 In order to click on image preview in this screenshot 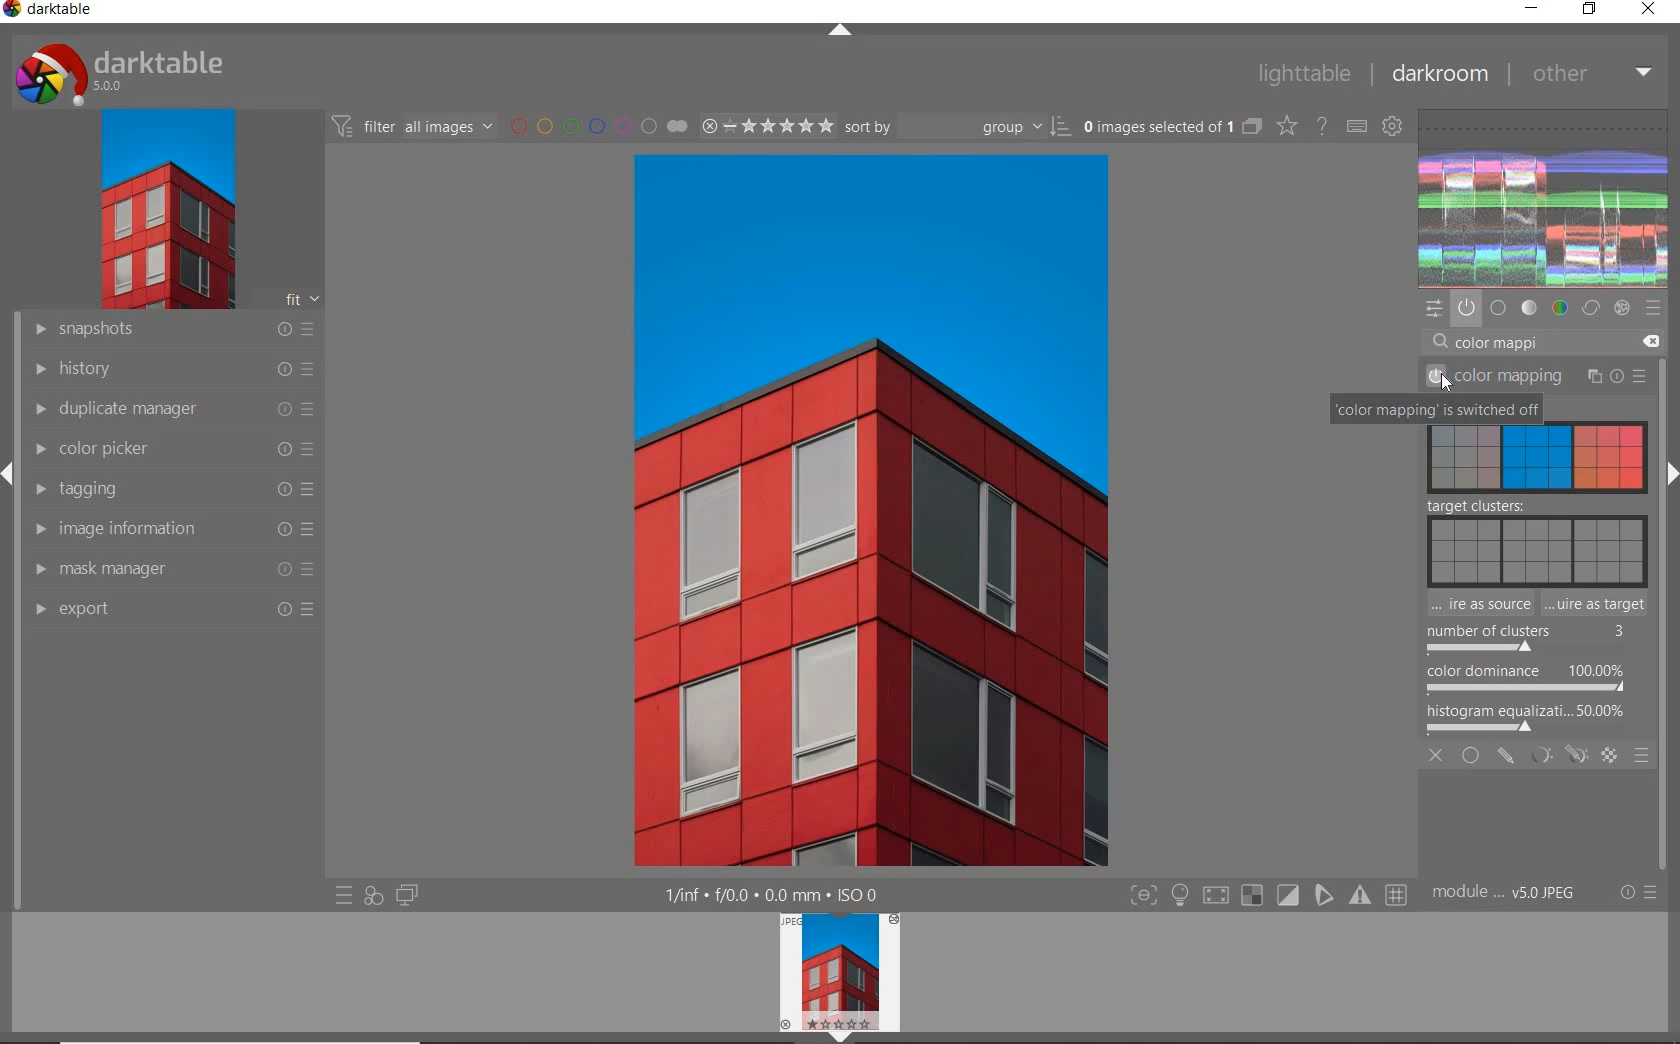, I will do `click(838, 978)`.